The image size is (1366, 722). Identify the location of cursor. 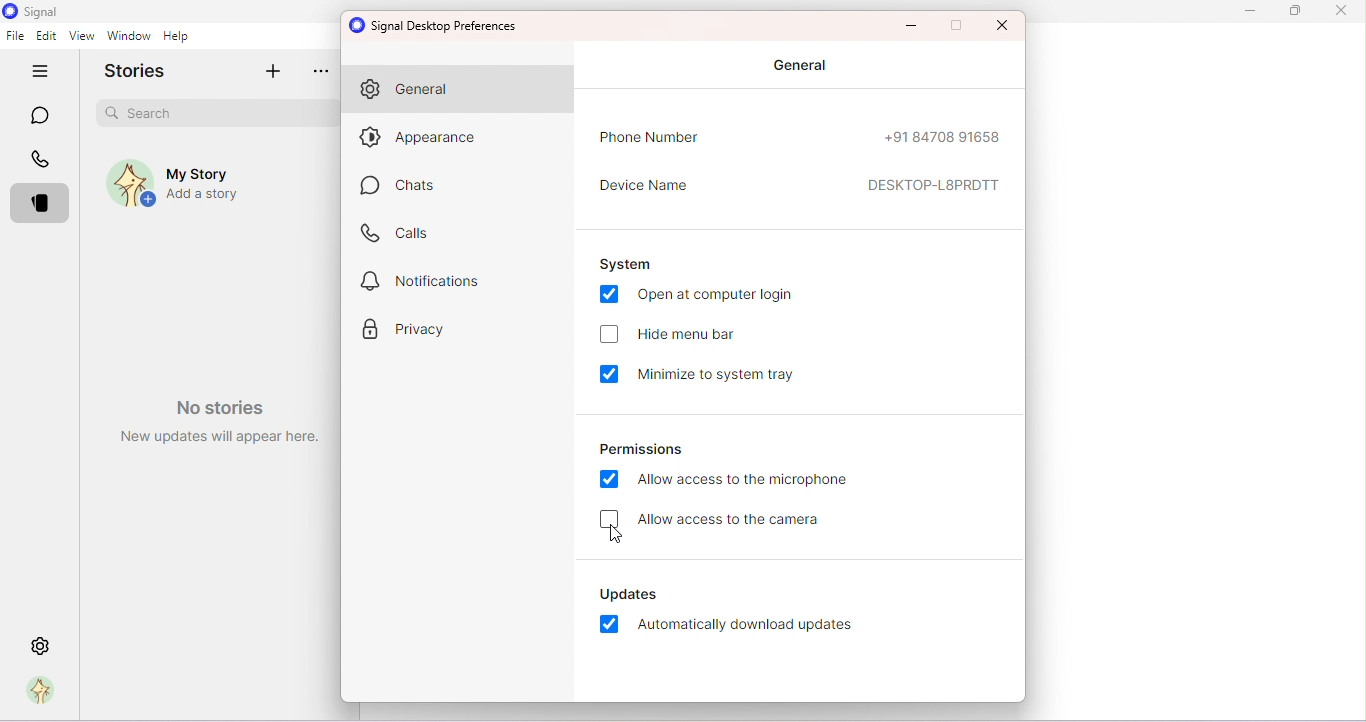
(615, 535).